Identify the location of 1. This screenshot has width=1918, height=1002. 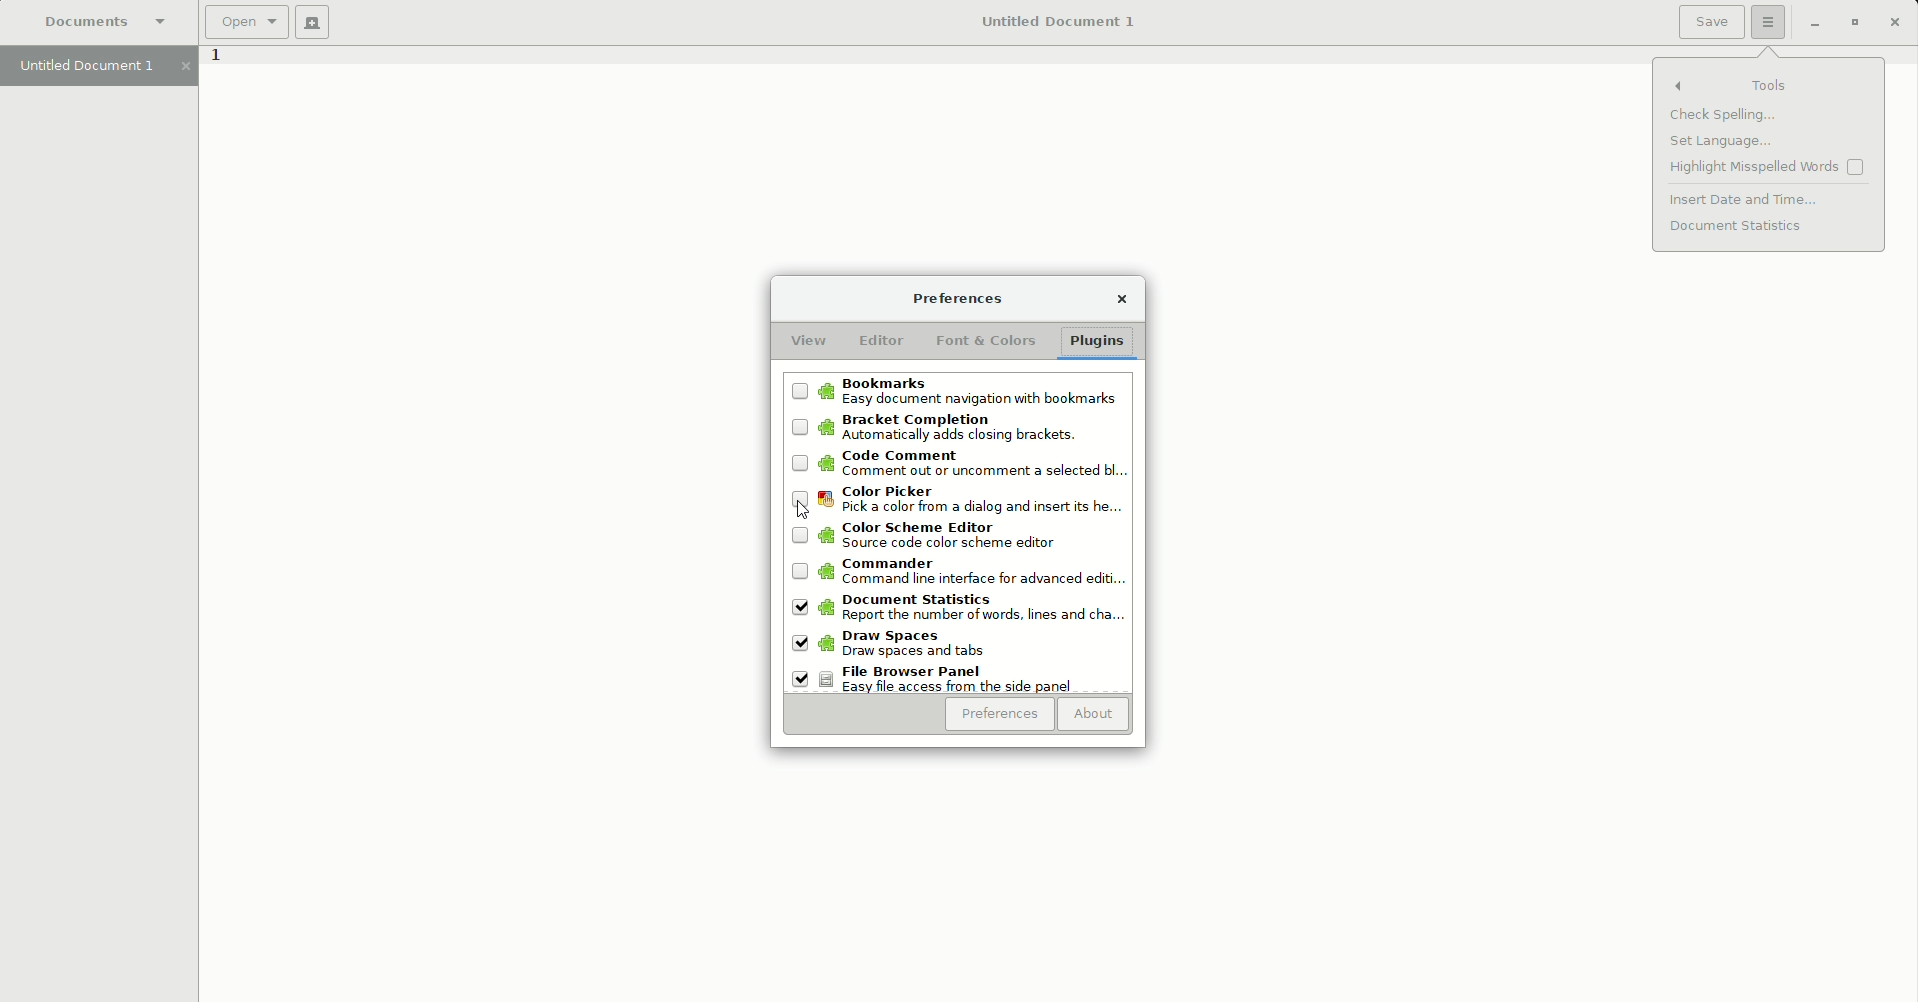
(215, 60).